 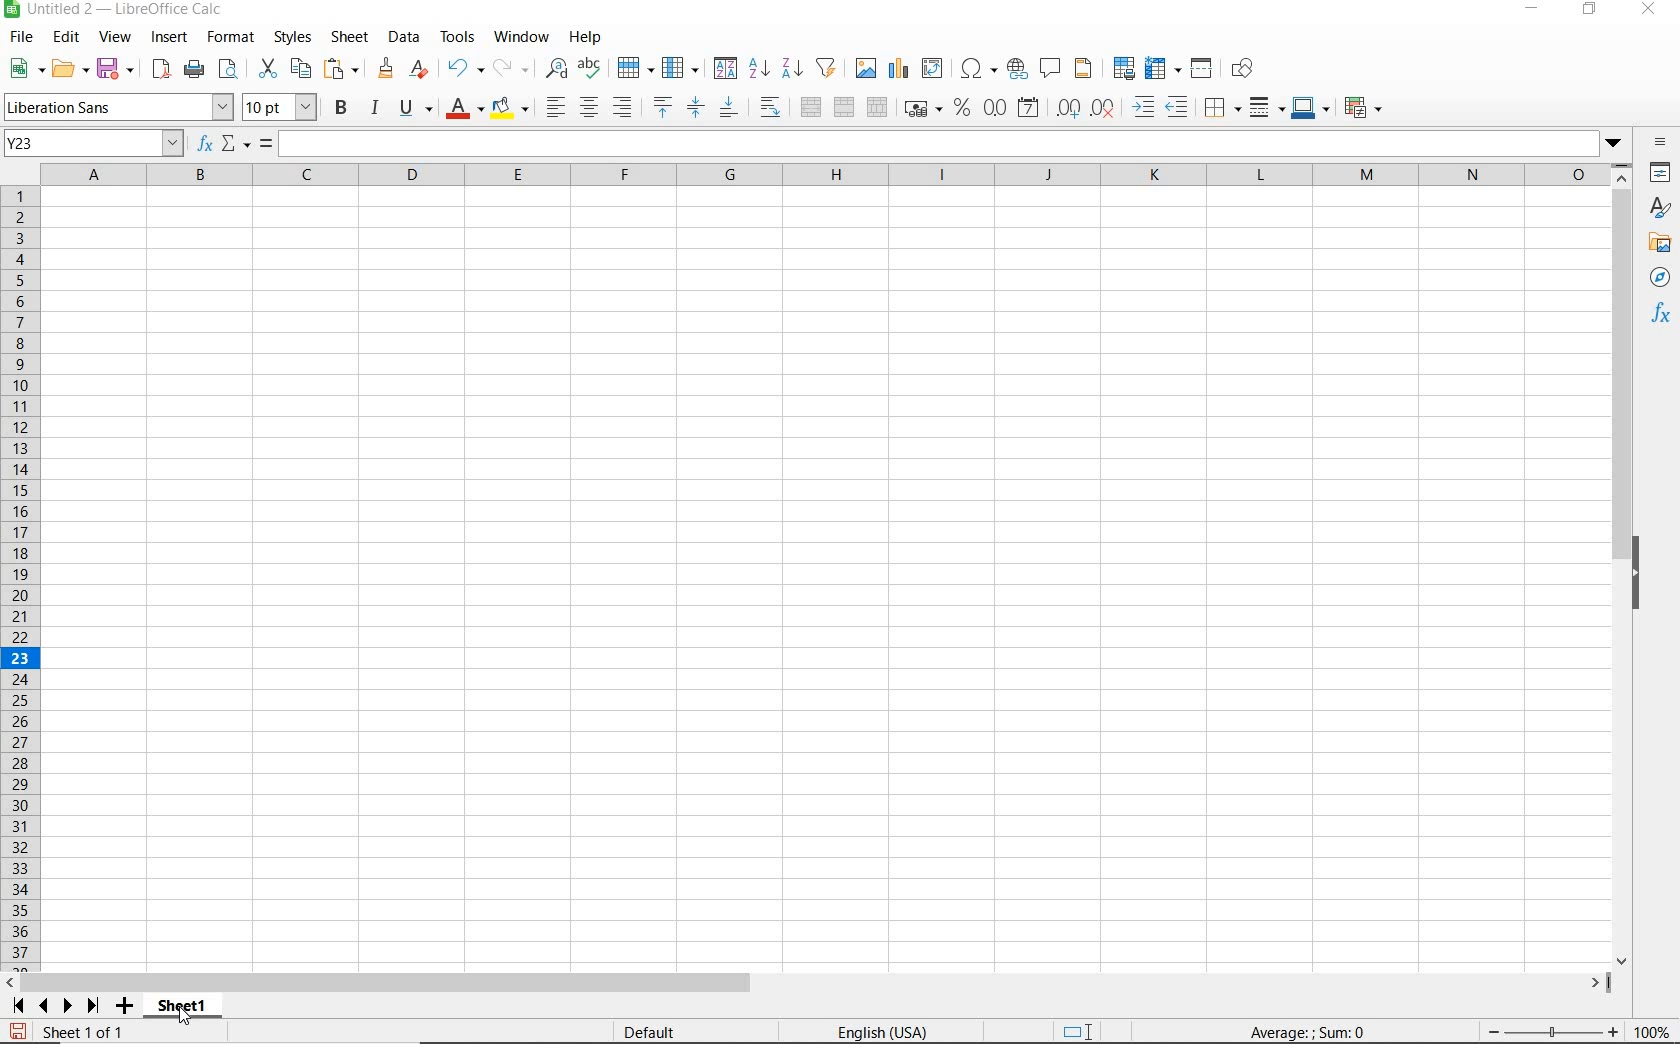 I want to click on empty cells, so click(x=827, y=581).